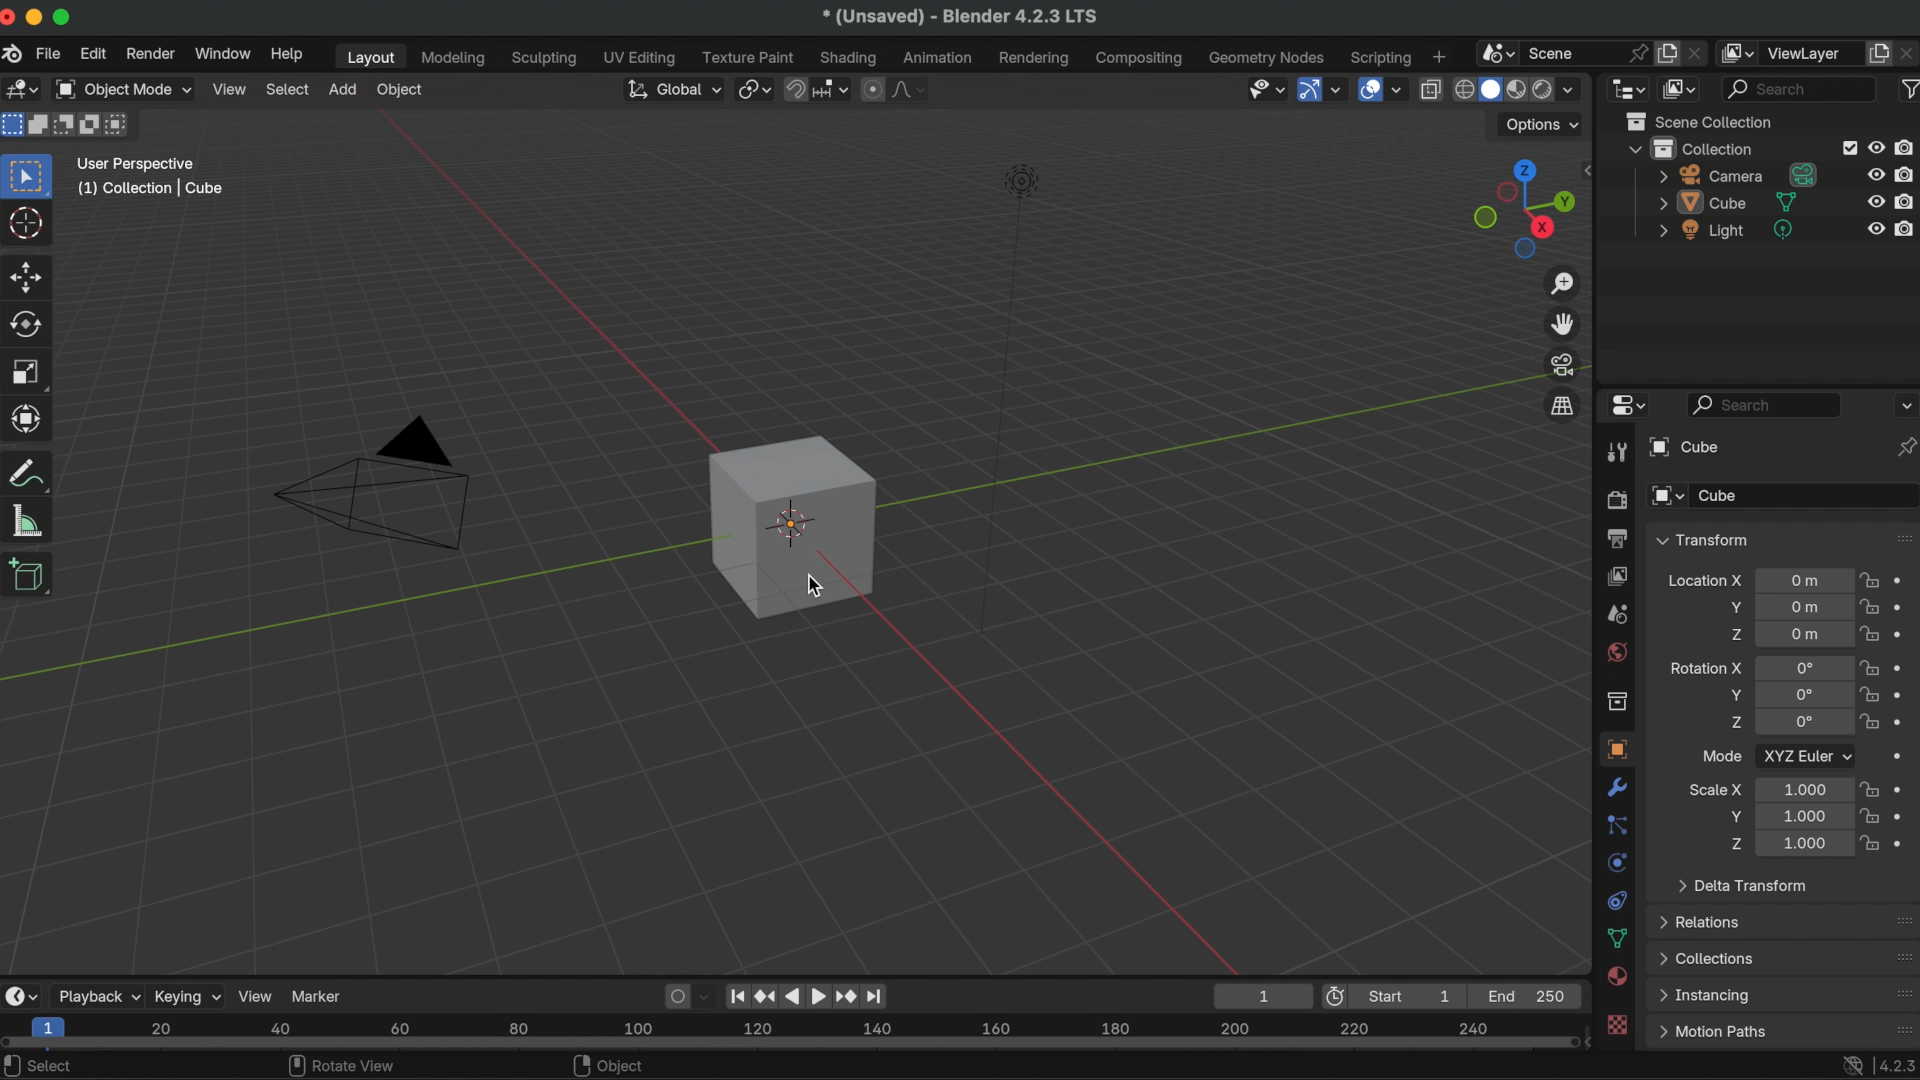 Image resolution: width=1920 pixels, height=1080 pixels. What do you see at coordinates (738, 993) in the screenshot?
I see `jumpo to endpoint` at bounding box center [738, 993].